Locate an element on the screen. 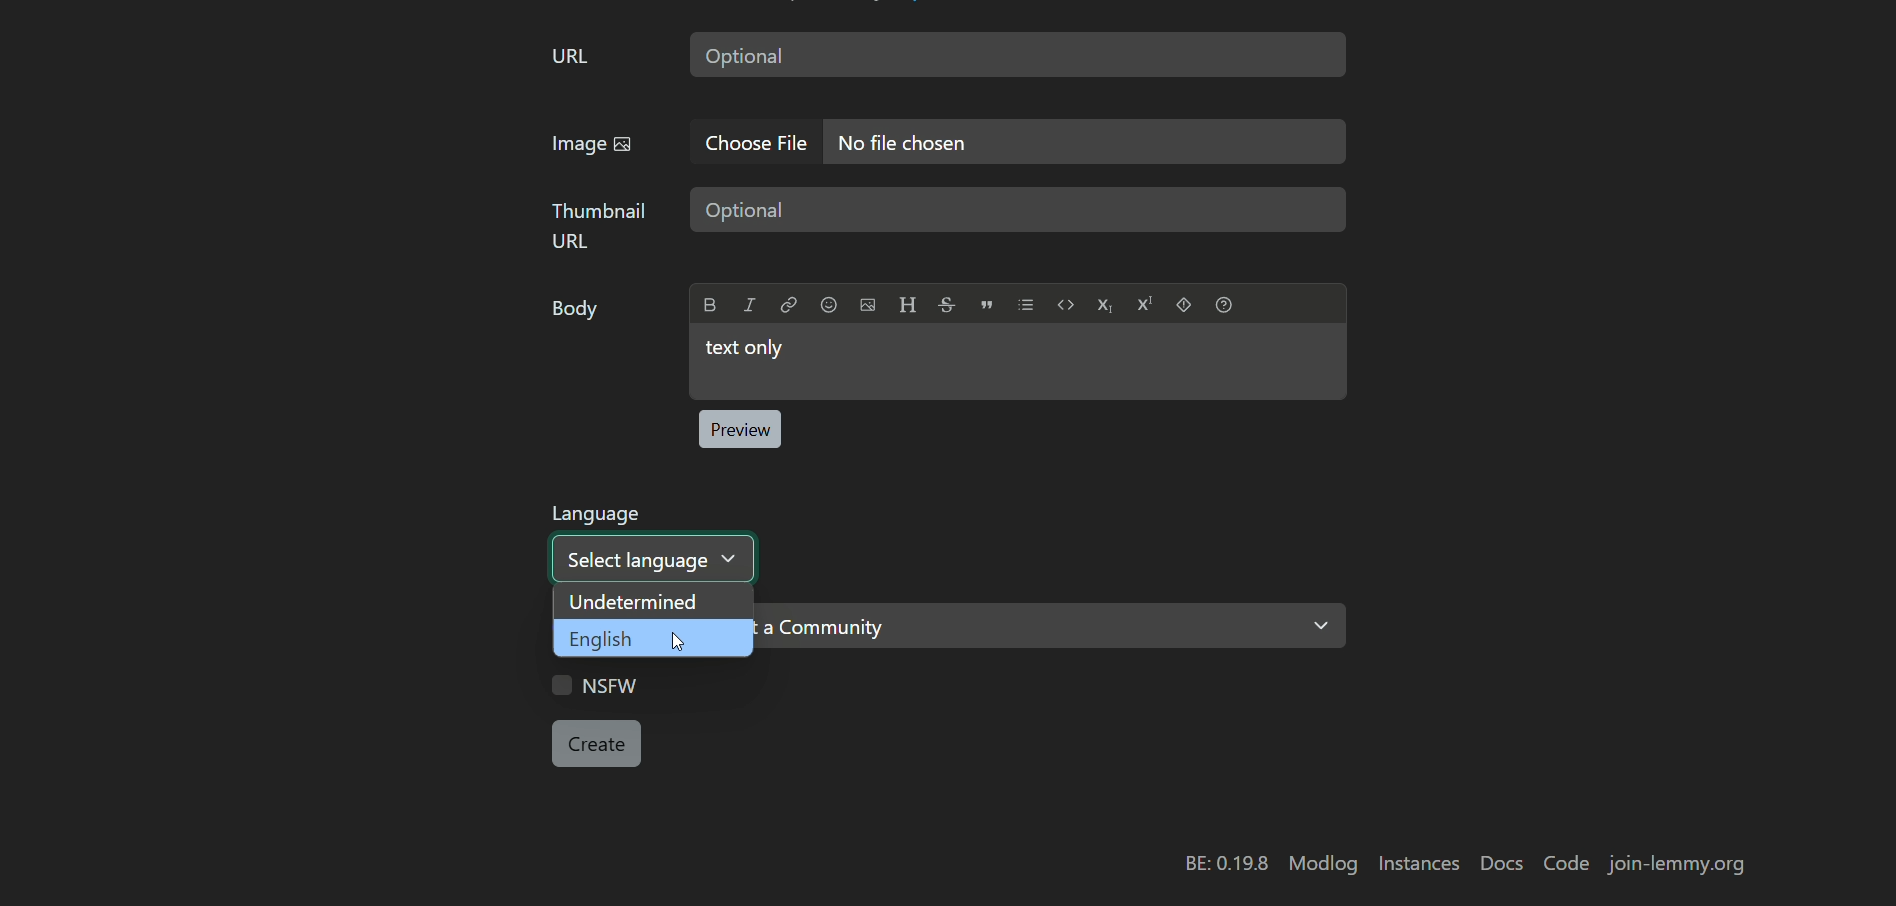 Image resolution: width=1896 pixels, height=906 pixels. Body is located at coordinates (578, 313).